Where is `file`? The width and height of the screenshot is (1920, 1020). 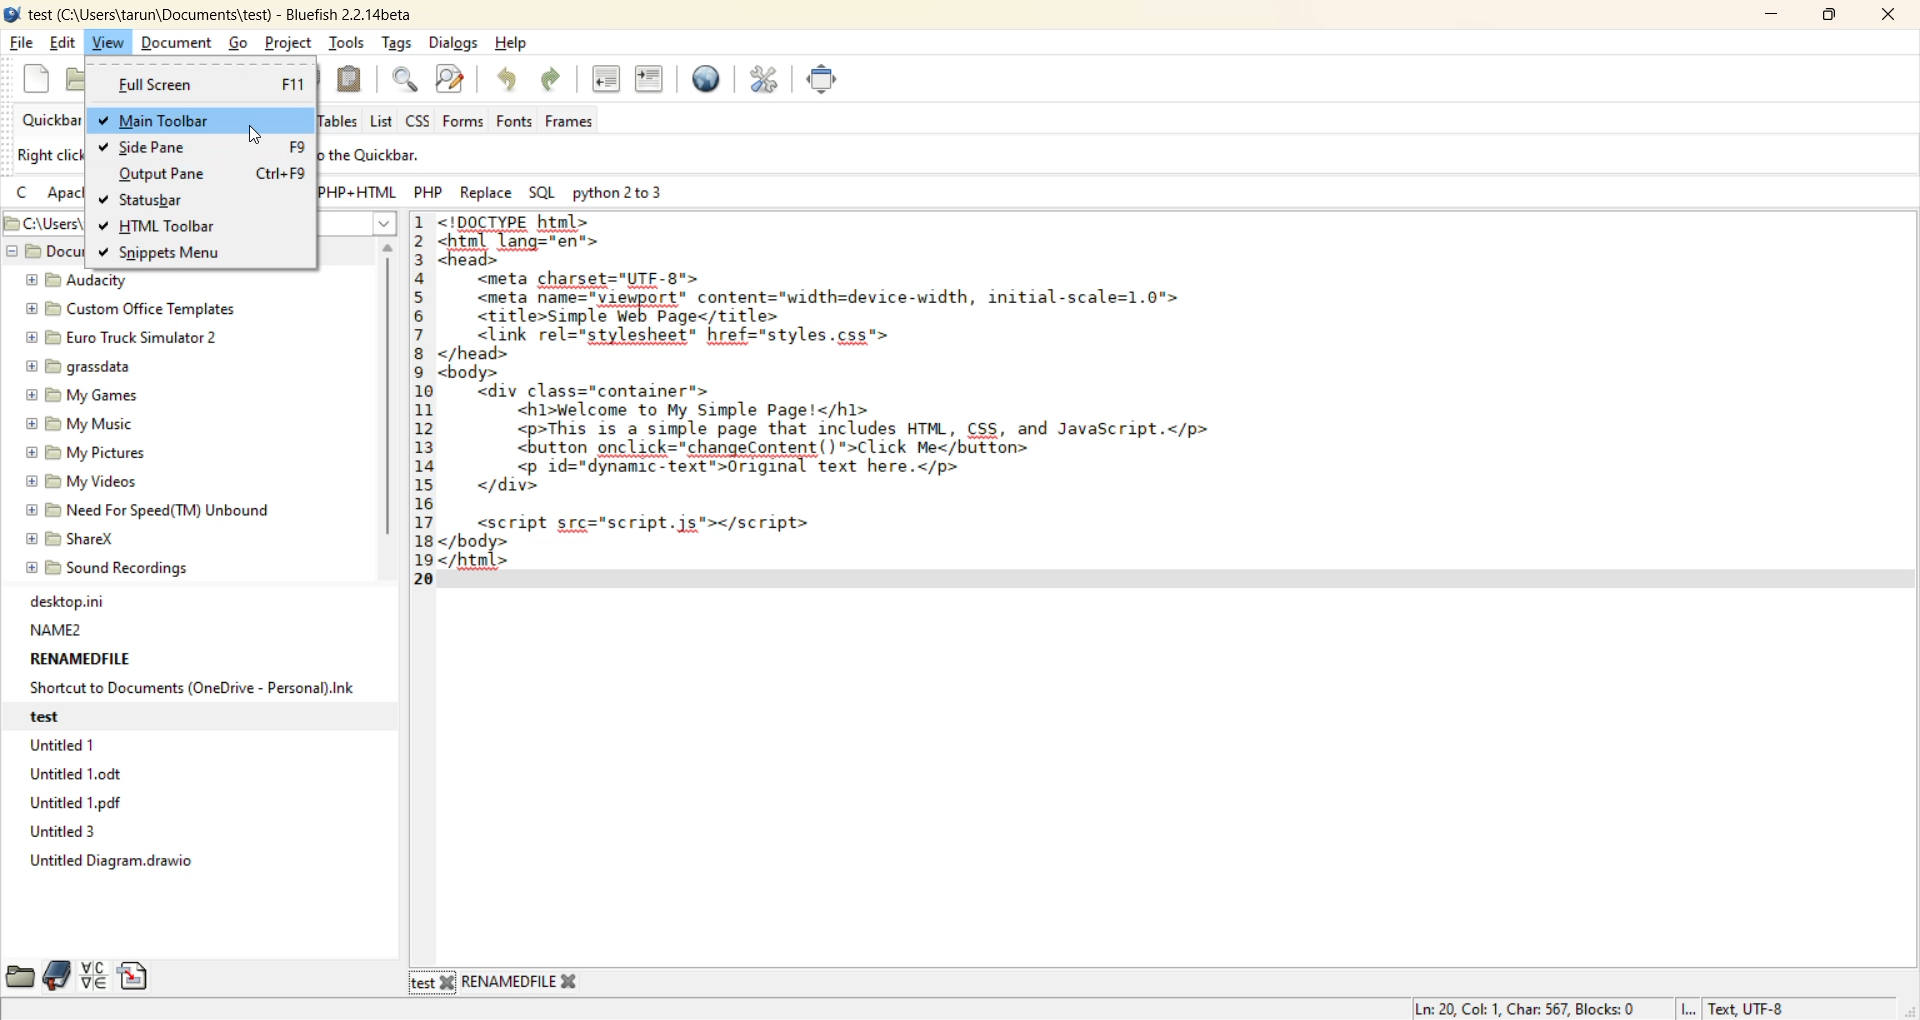 file is located at coordinates (24, 42).